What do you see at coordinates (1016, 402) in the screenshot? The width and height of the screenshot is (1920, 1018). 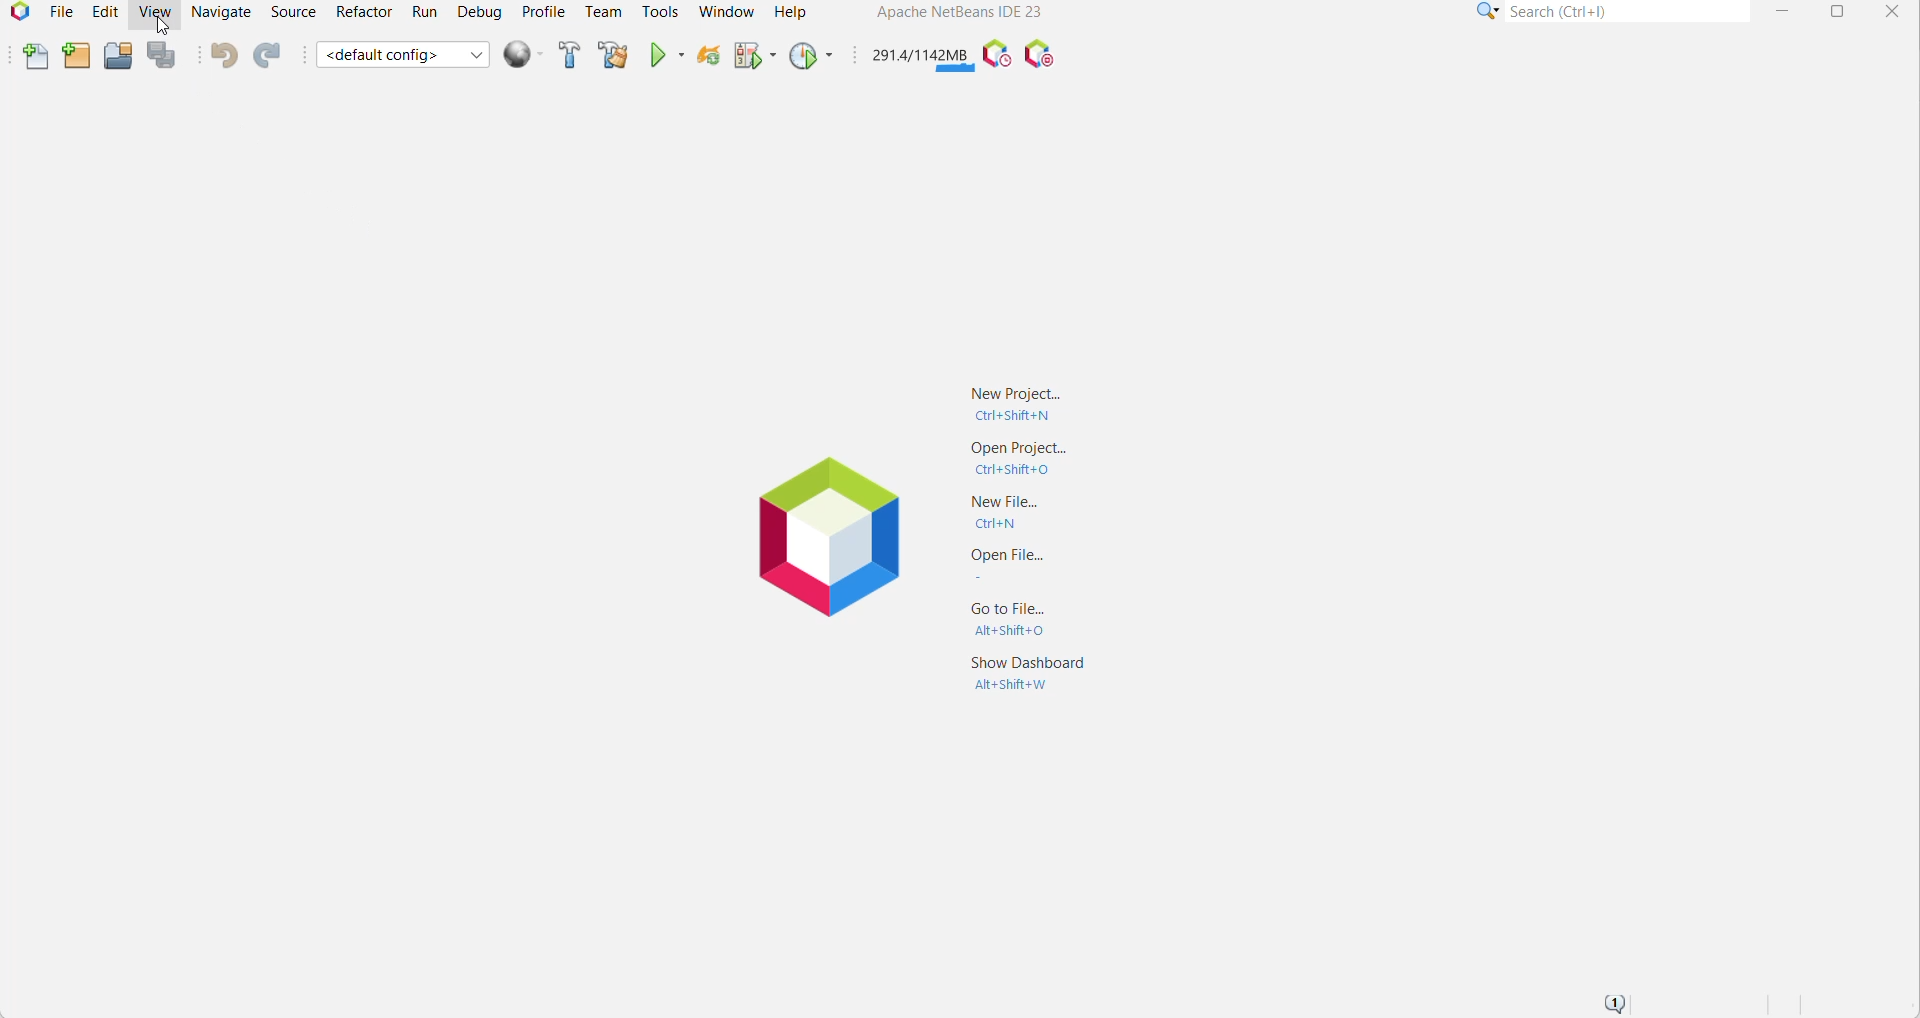 I see `New Project` at bounding box center [1016, 402].